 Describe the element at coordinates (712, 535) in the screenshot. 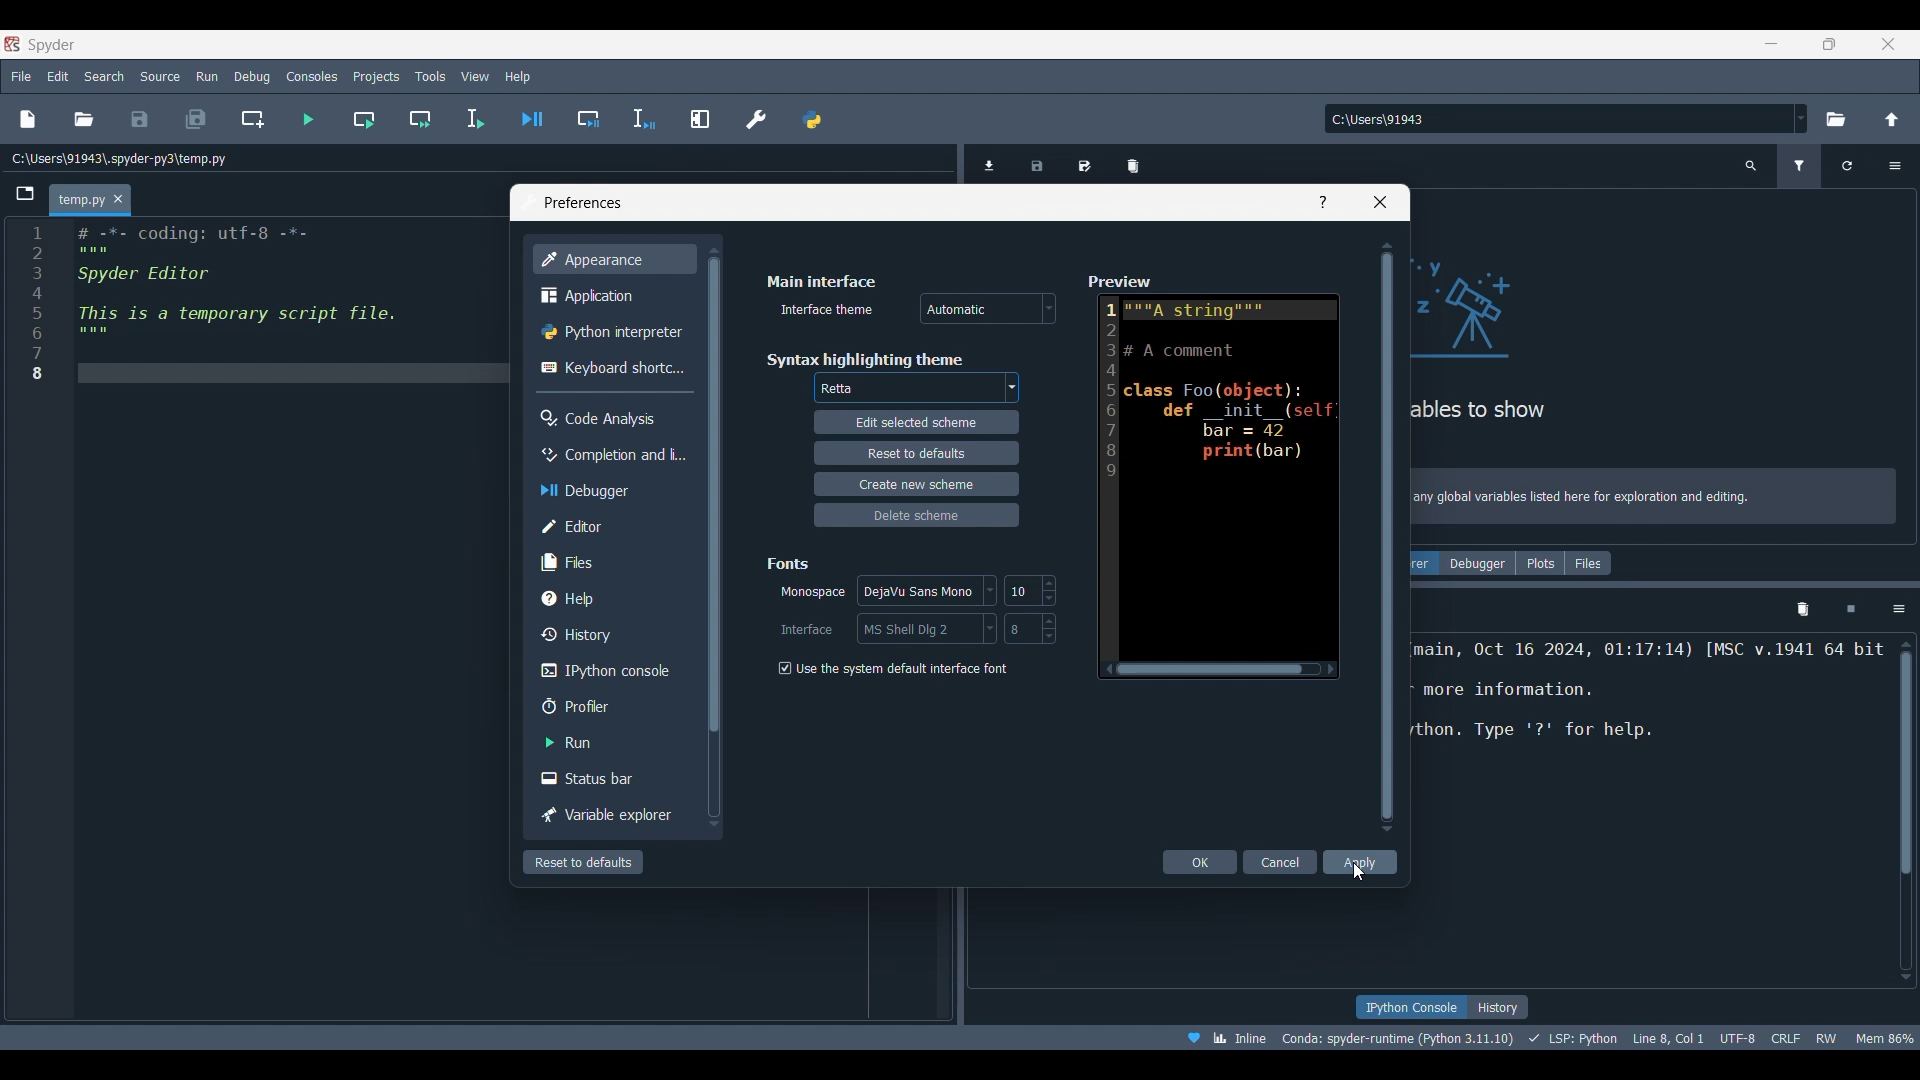

I see `Vertical slide bar` at that location.